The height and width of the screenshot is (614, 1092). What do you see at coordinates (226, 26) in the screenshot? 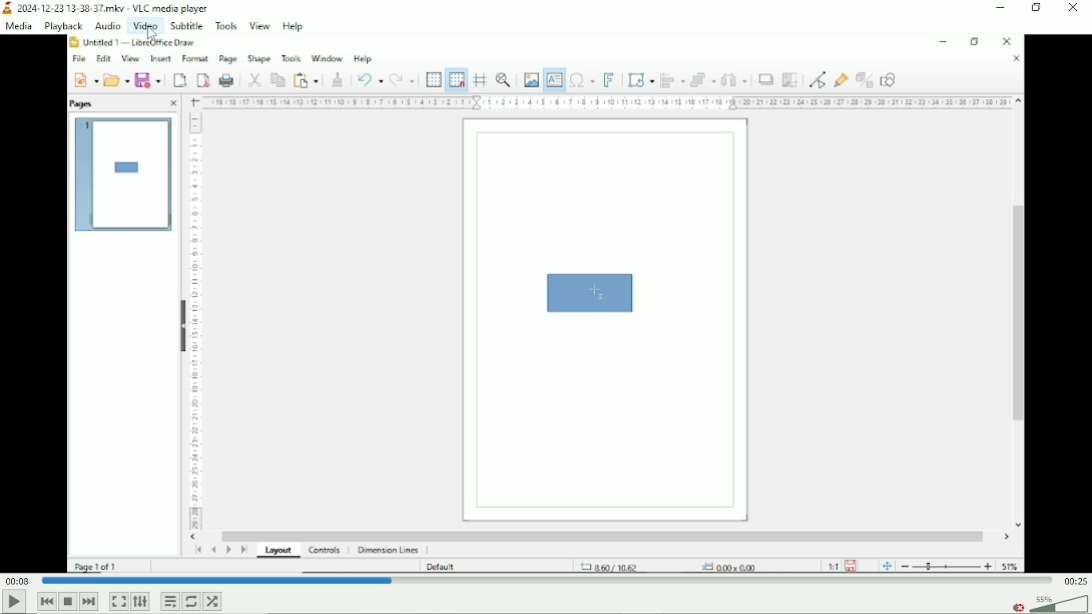
I see `Tools` at bounding box center [226, 26].